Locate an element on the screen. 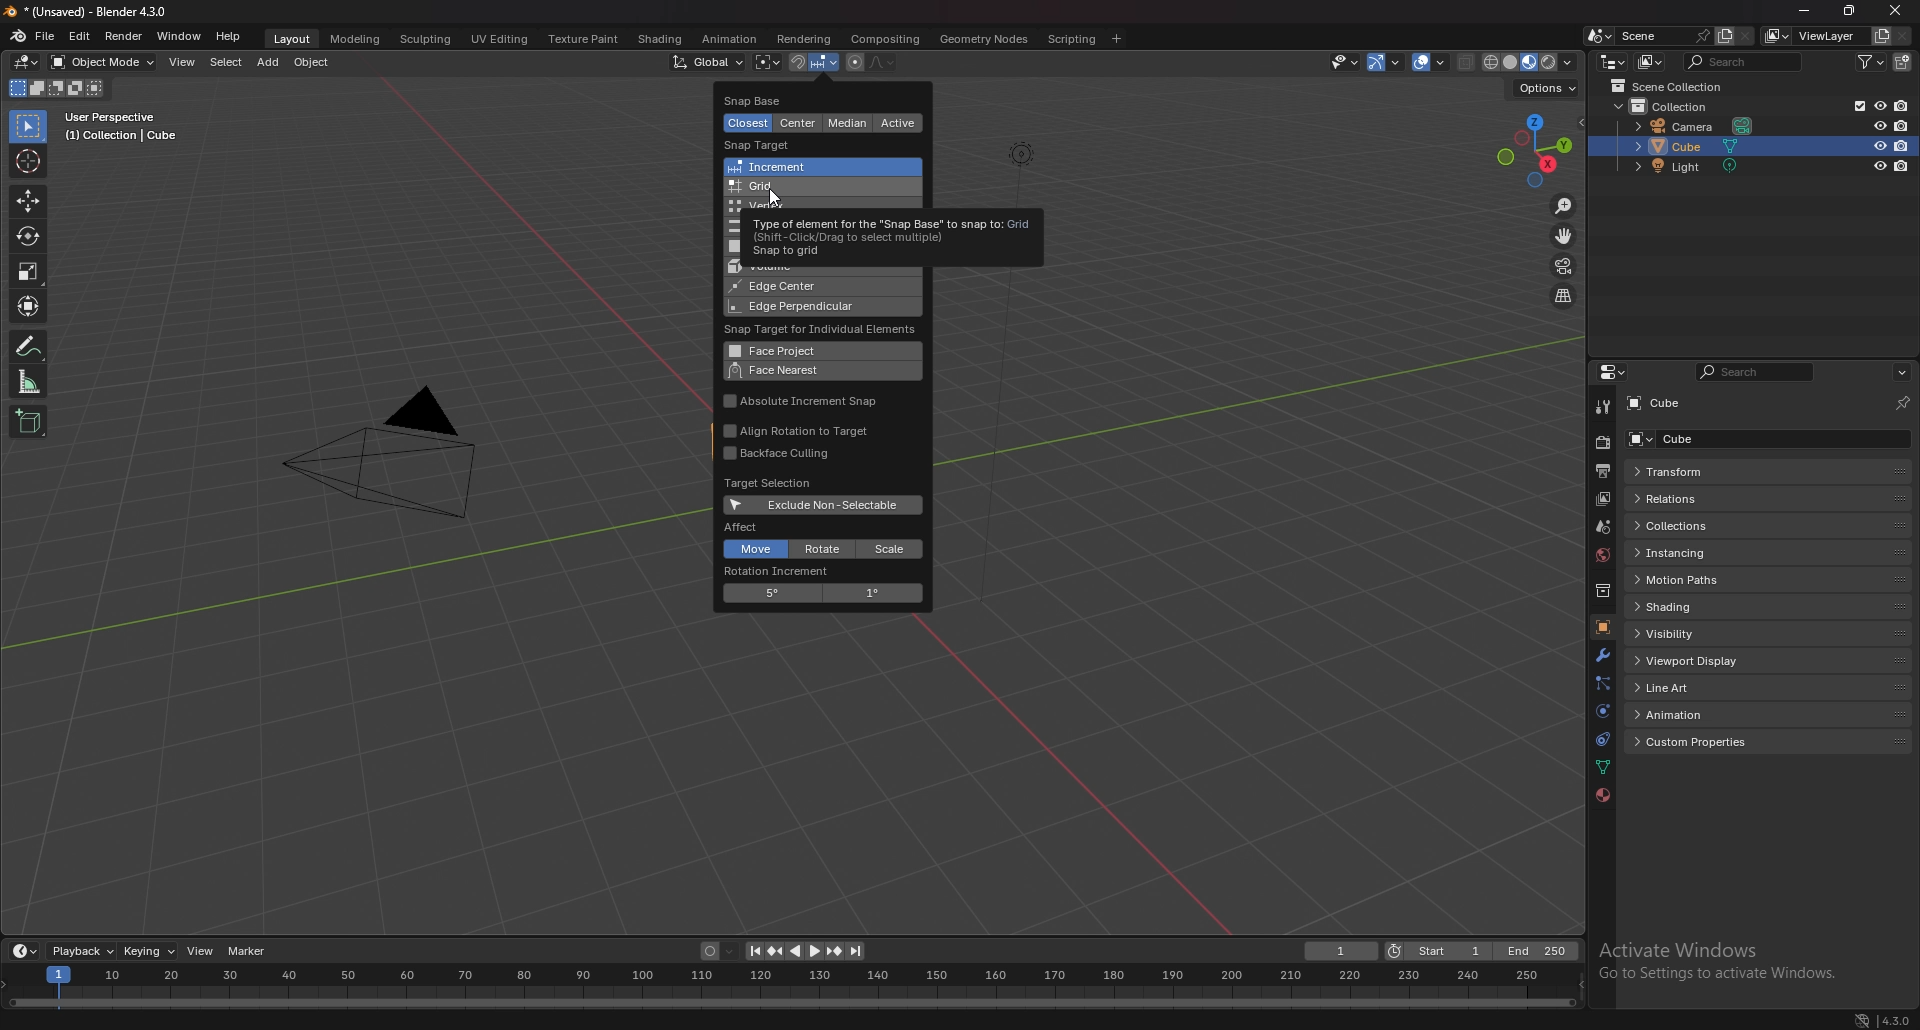  scale is located at coordinates (29, 271).